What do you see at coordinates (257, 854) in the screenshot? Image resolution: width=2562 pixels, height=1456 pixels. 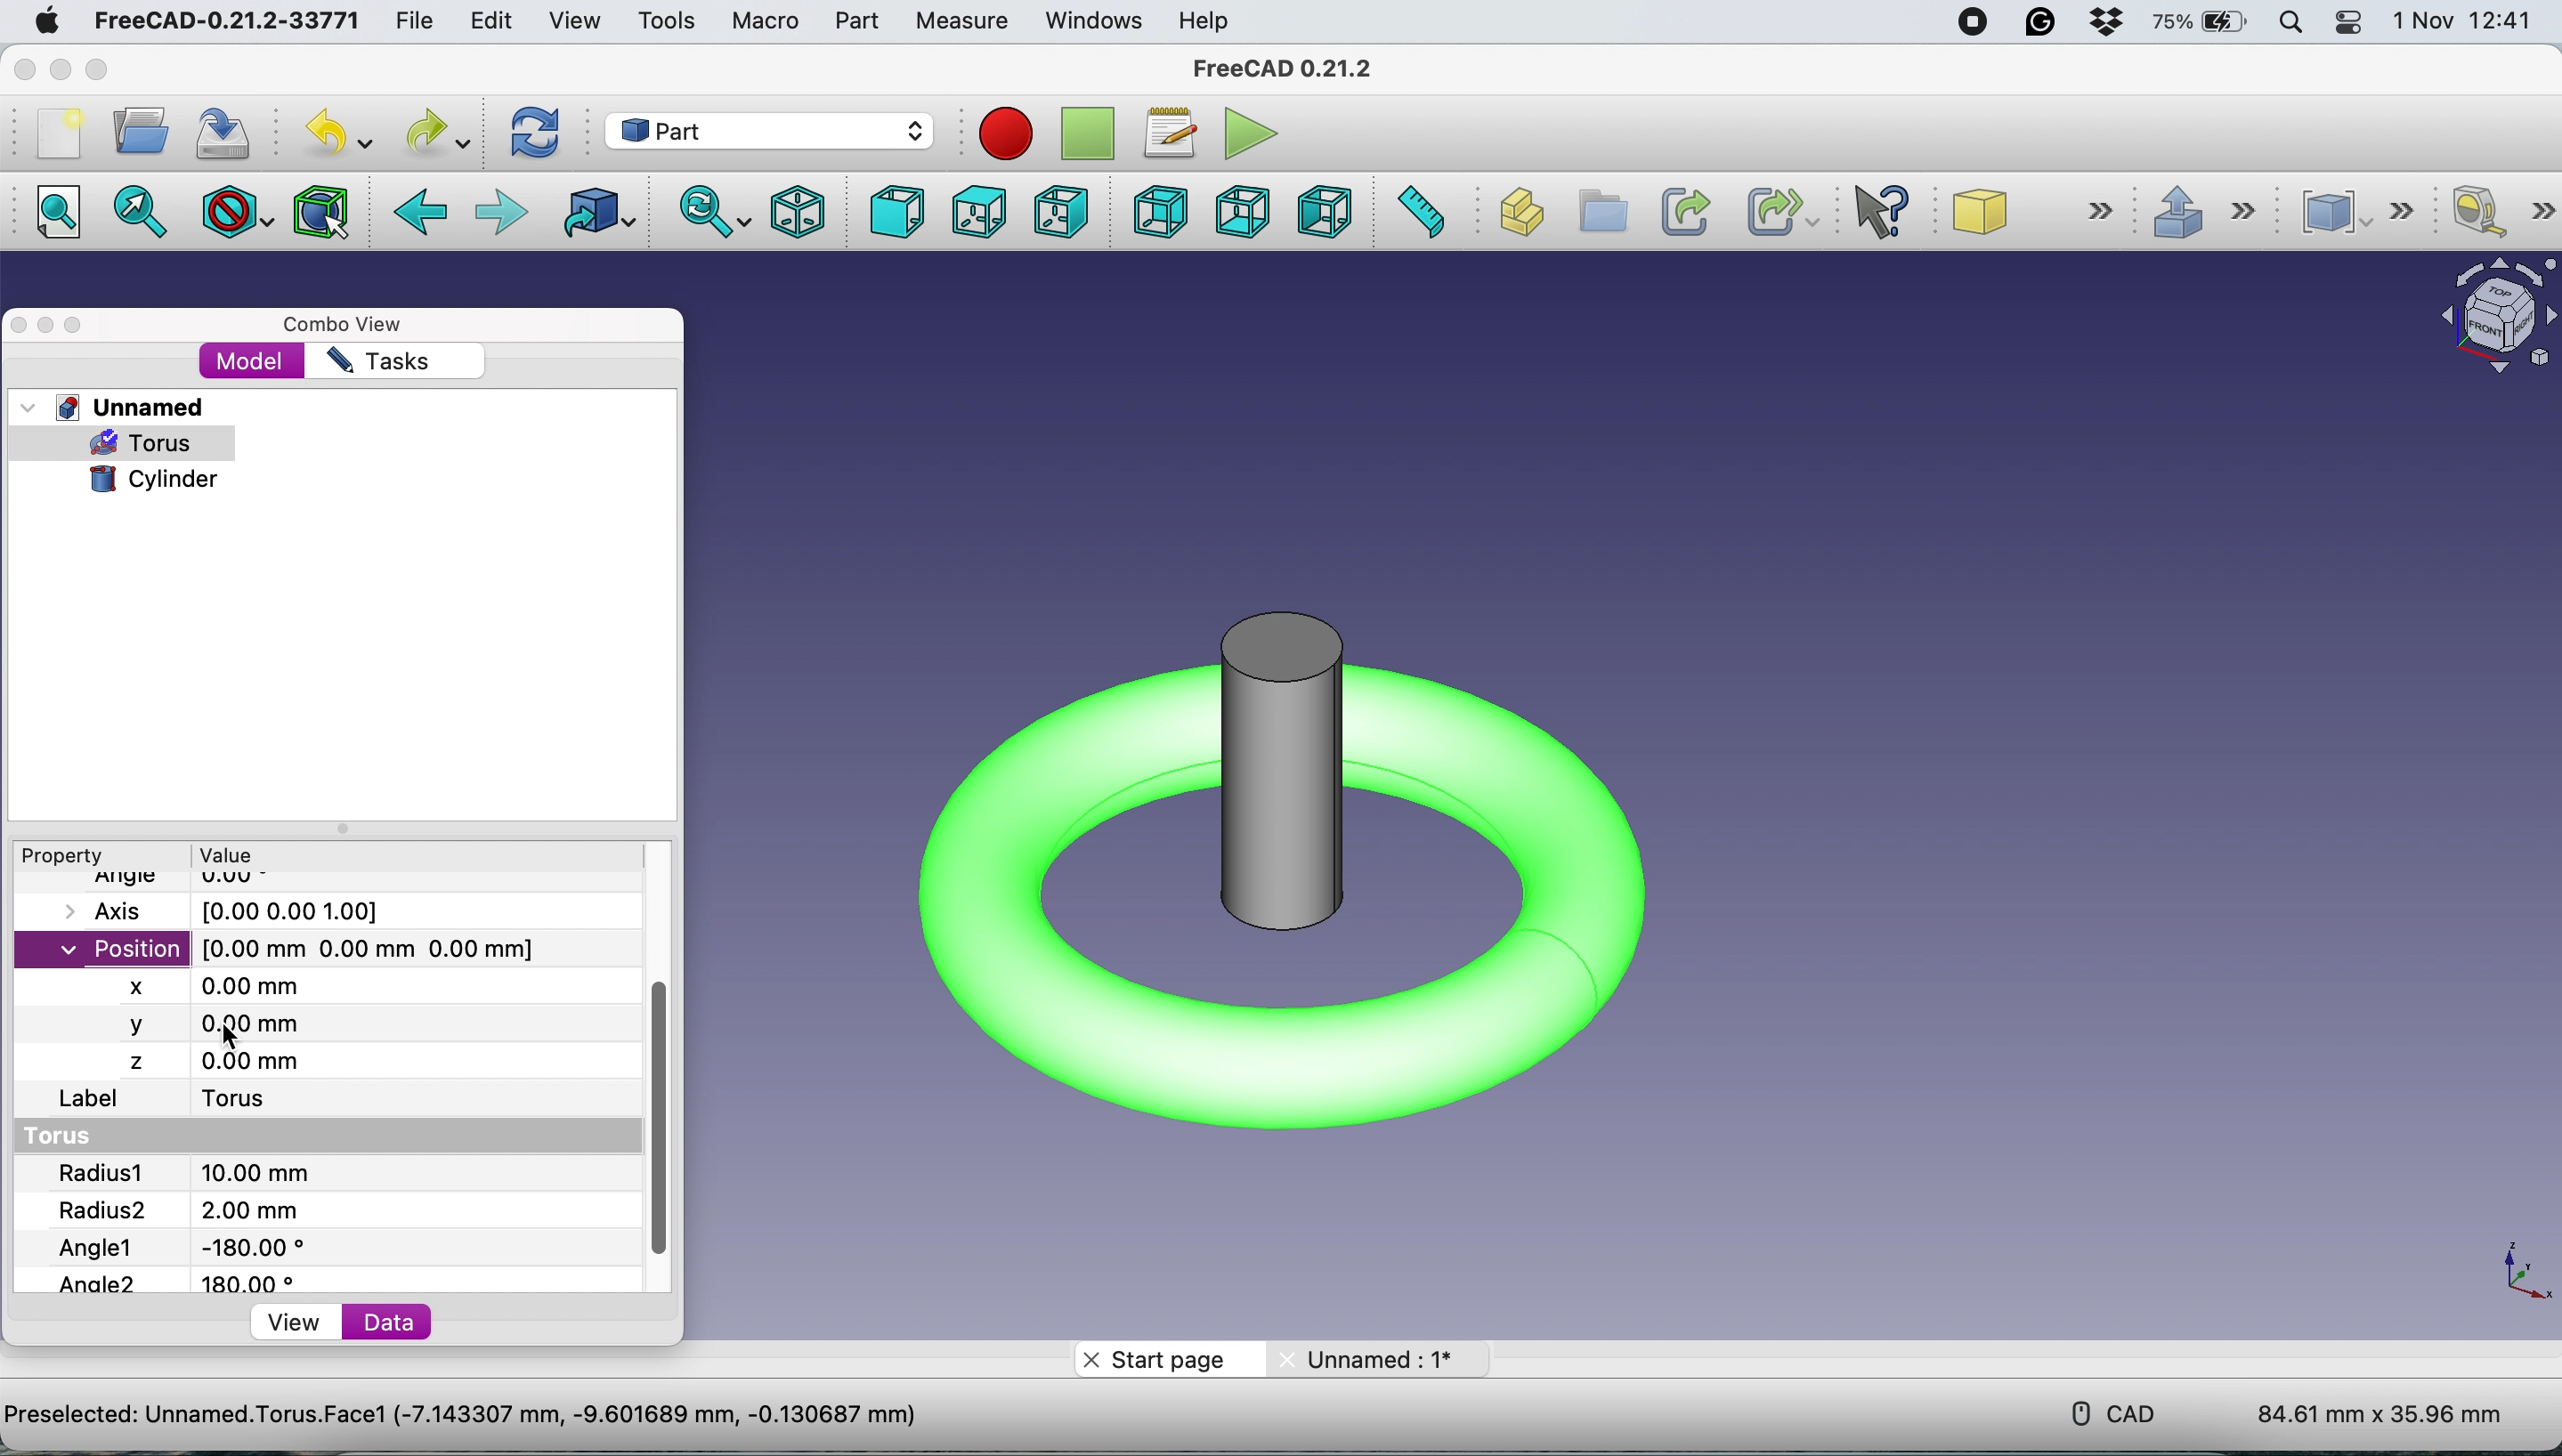 I see `value` at bounding box center [257, 854].